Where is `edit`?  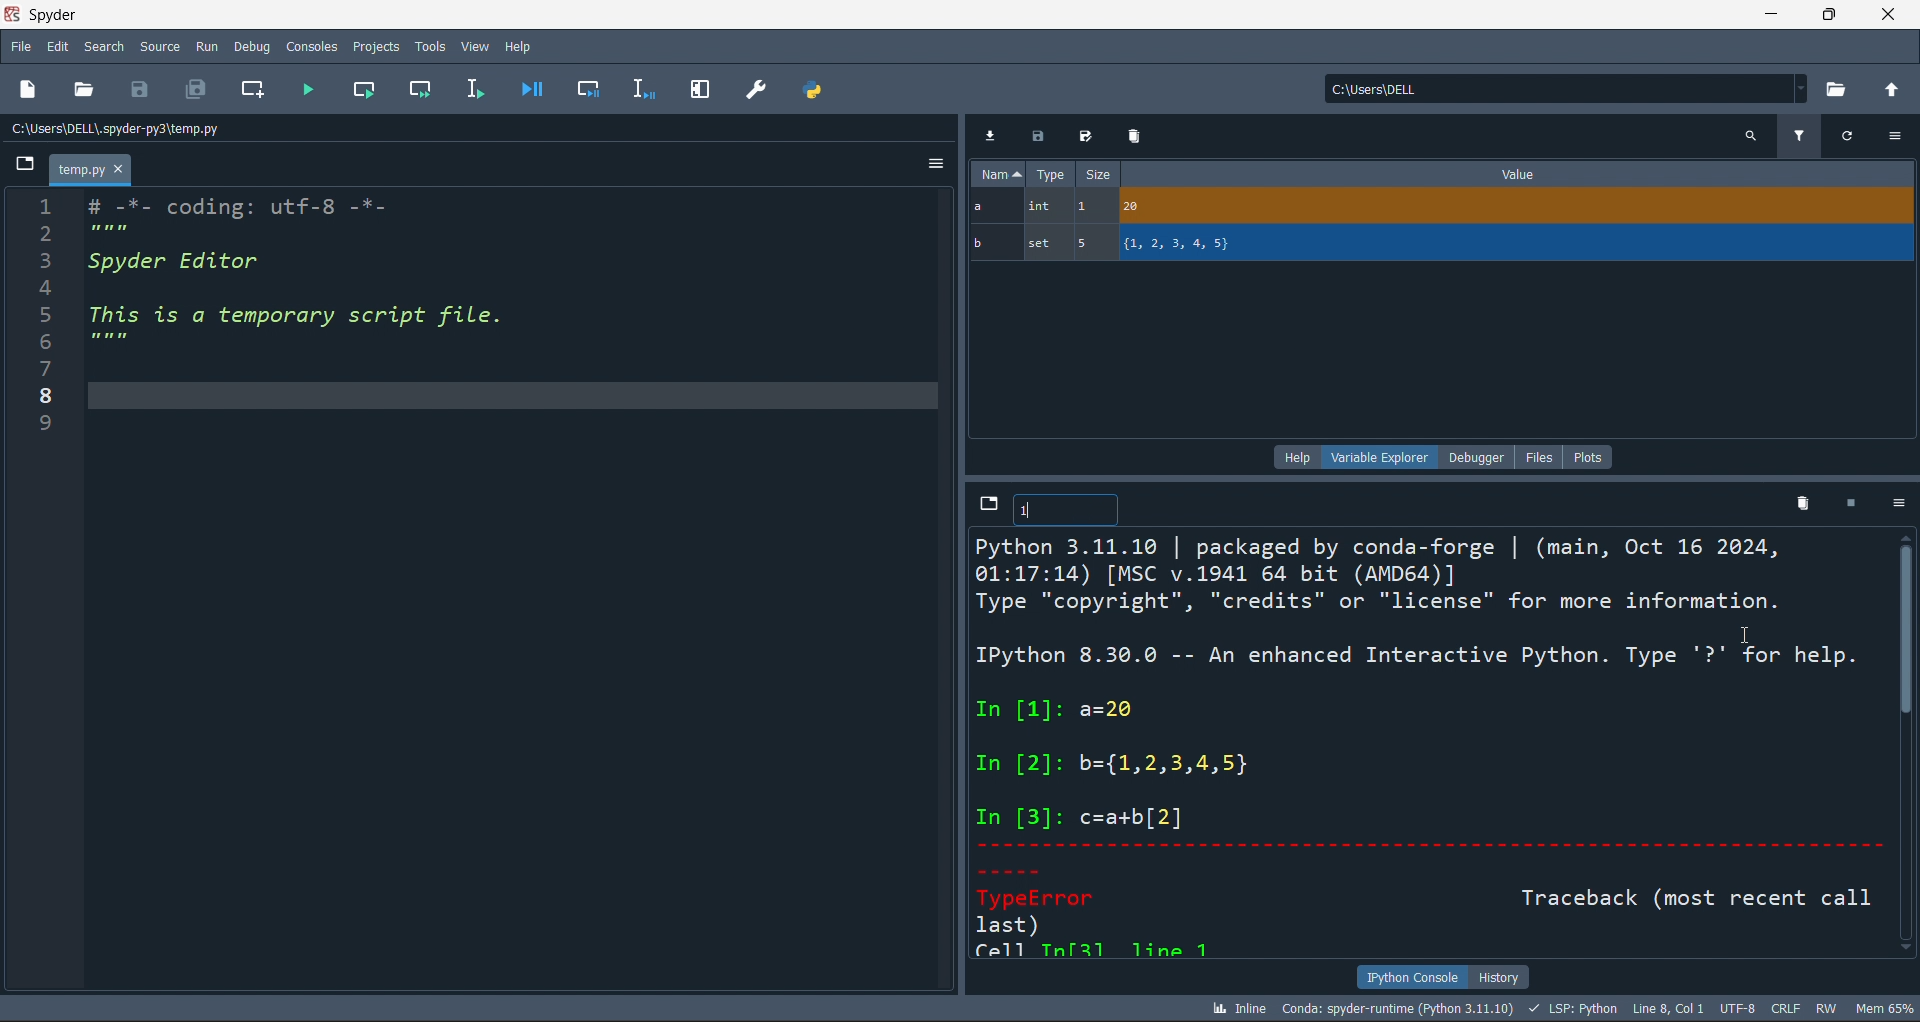
edit is located at coordinates (59, 49).